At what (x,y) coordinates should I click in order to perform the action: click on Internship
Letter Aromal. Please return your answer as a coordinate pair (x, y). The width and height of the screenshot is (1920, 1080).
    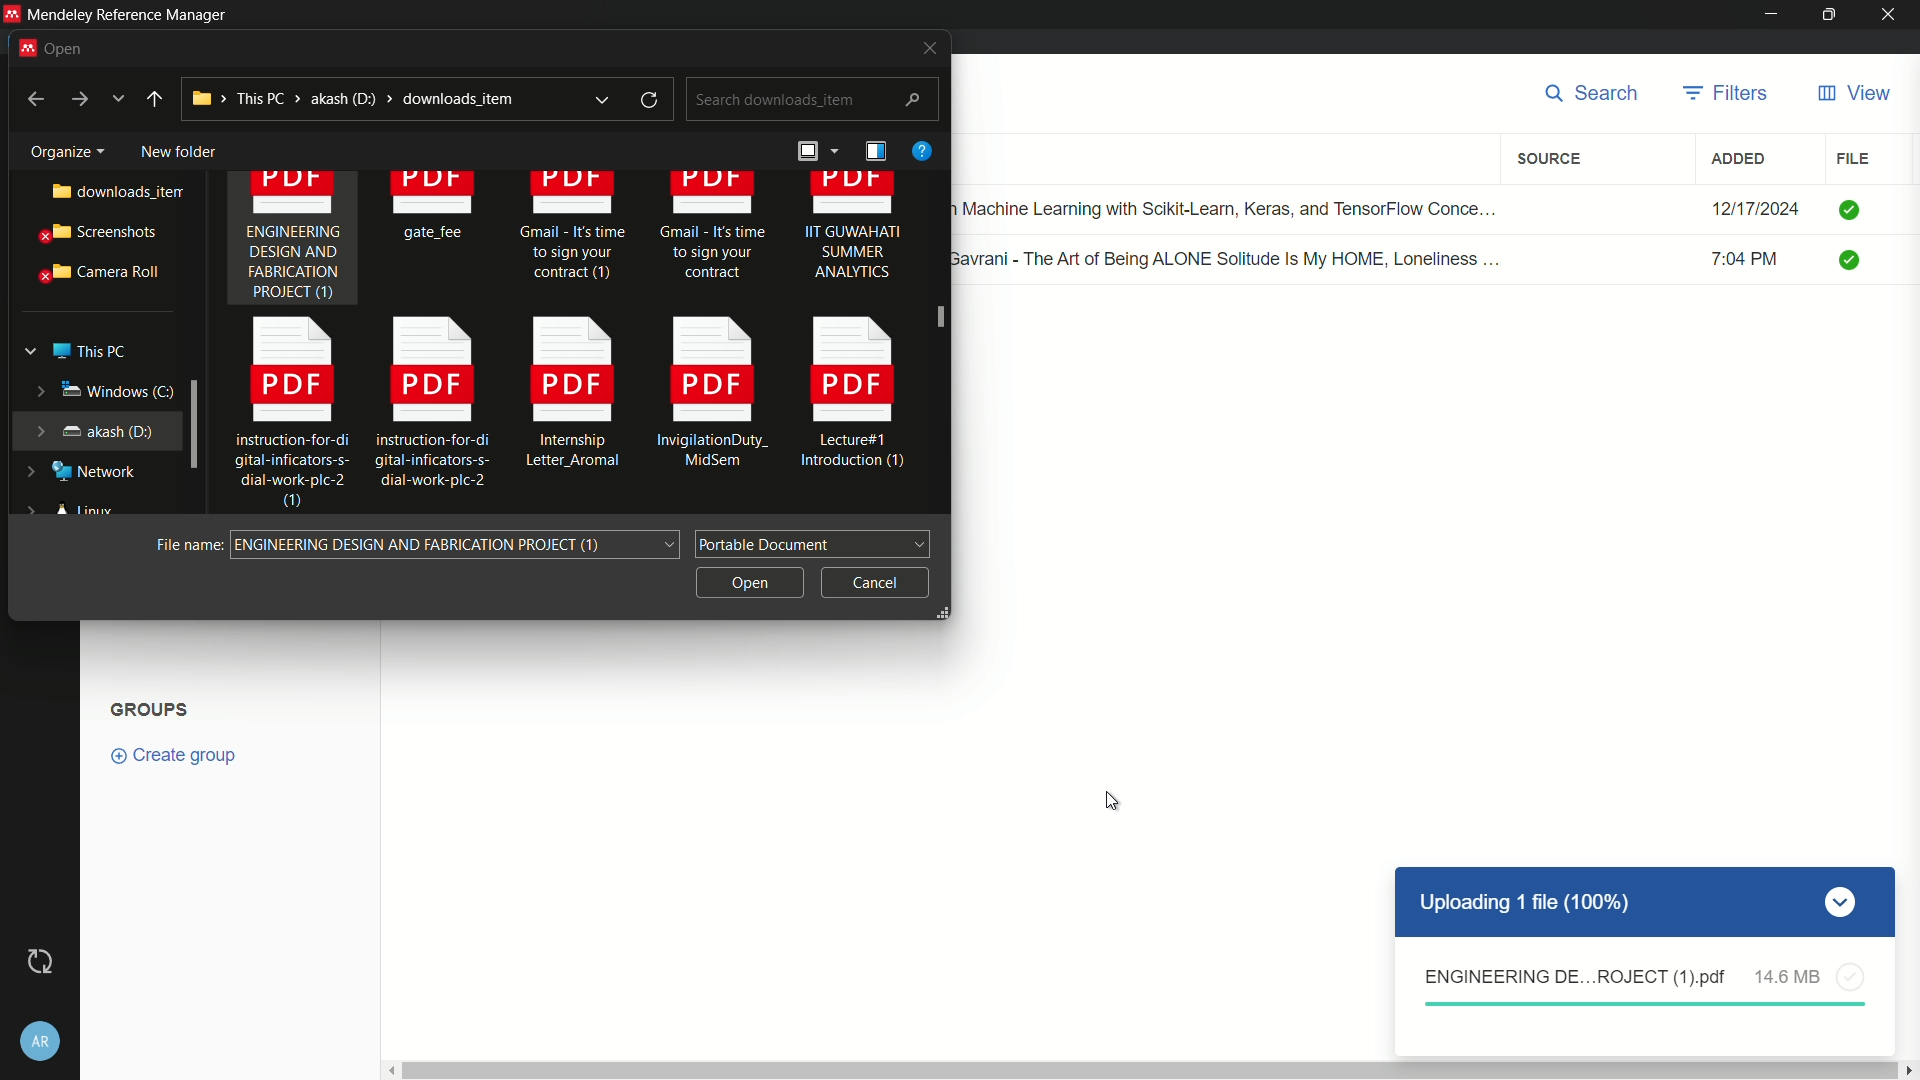
    Looking at the image, I should click on (566, 399).